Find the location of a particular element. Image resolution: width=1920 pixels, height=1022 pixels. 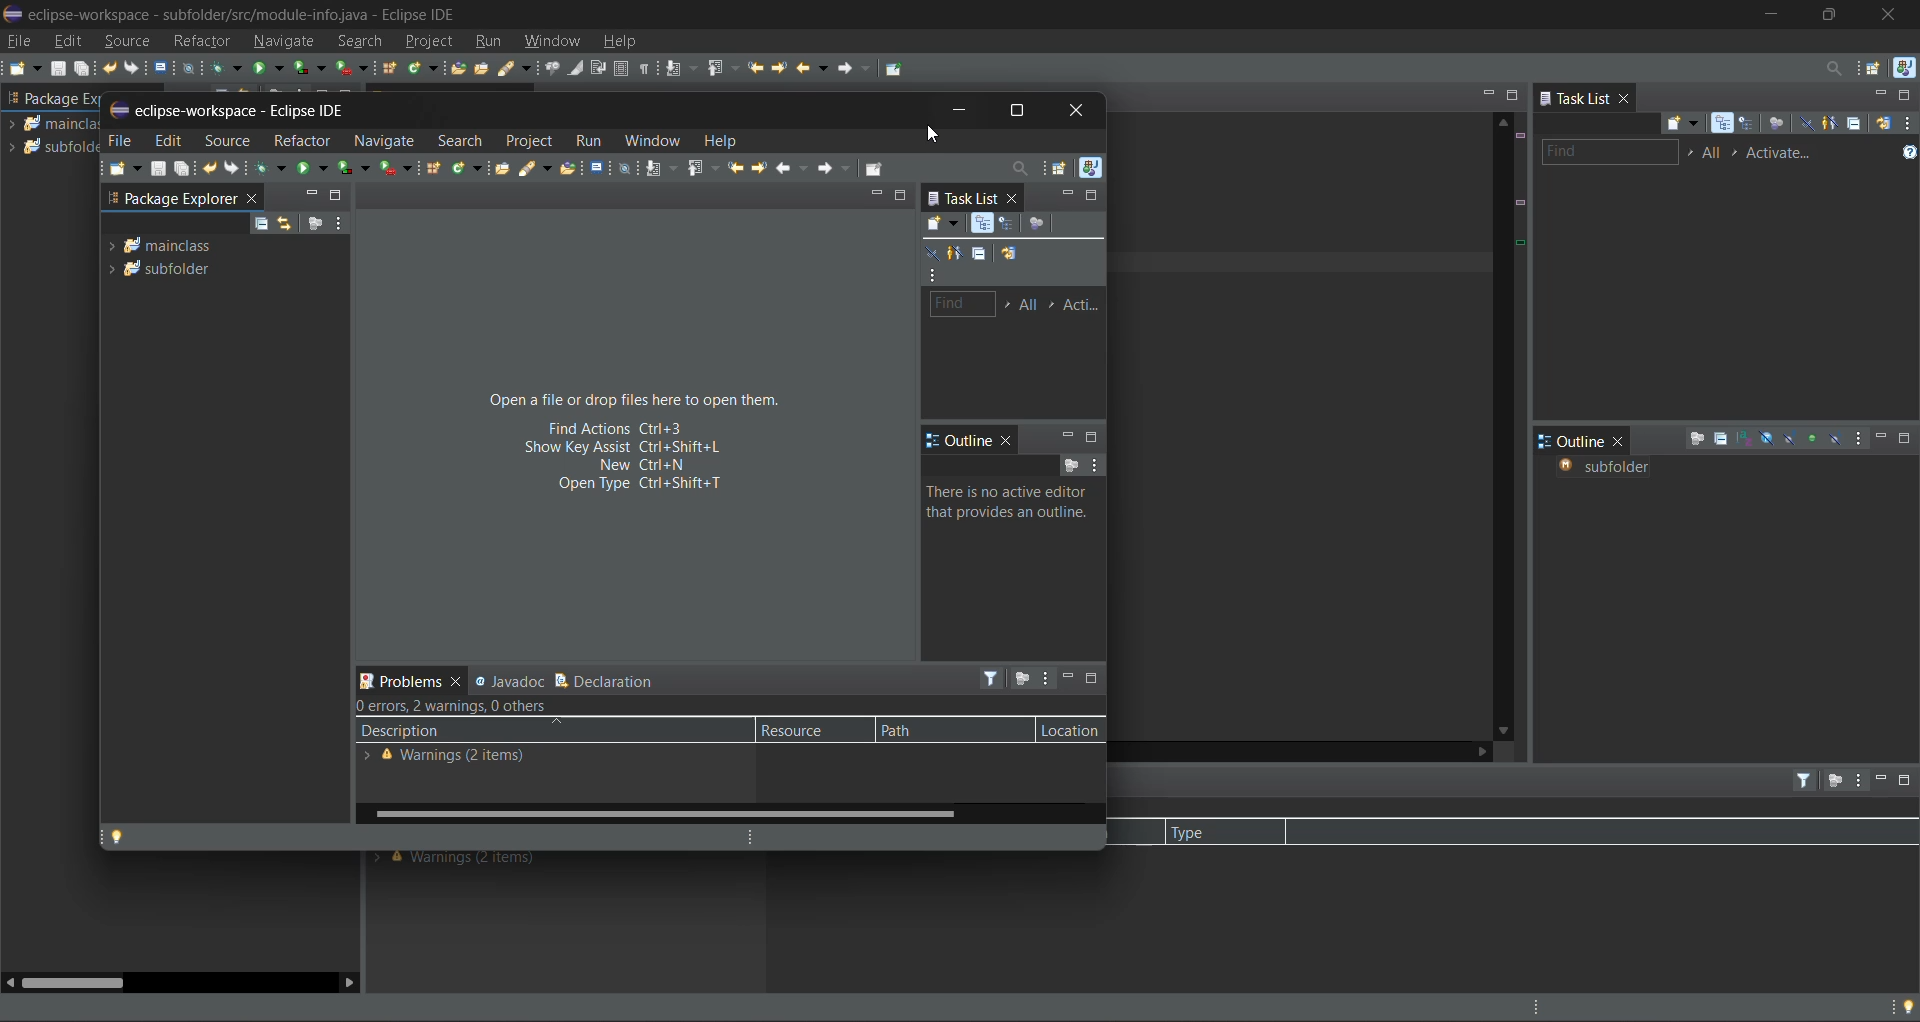

show whitespace characters is located at coordinates (648, 68).